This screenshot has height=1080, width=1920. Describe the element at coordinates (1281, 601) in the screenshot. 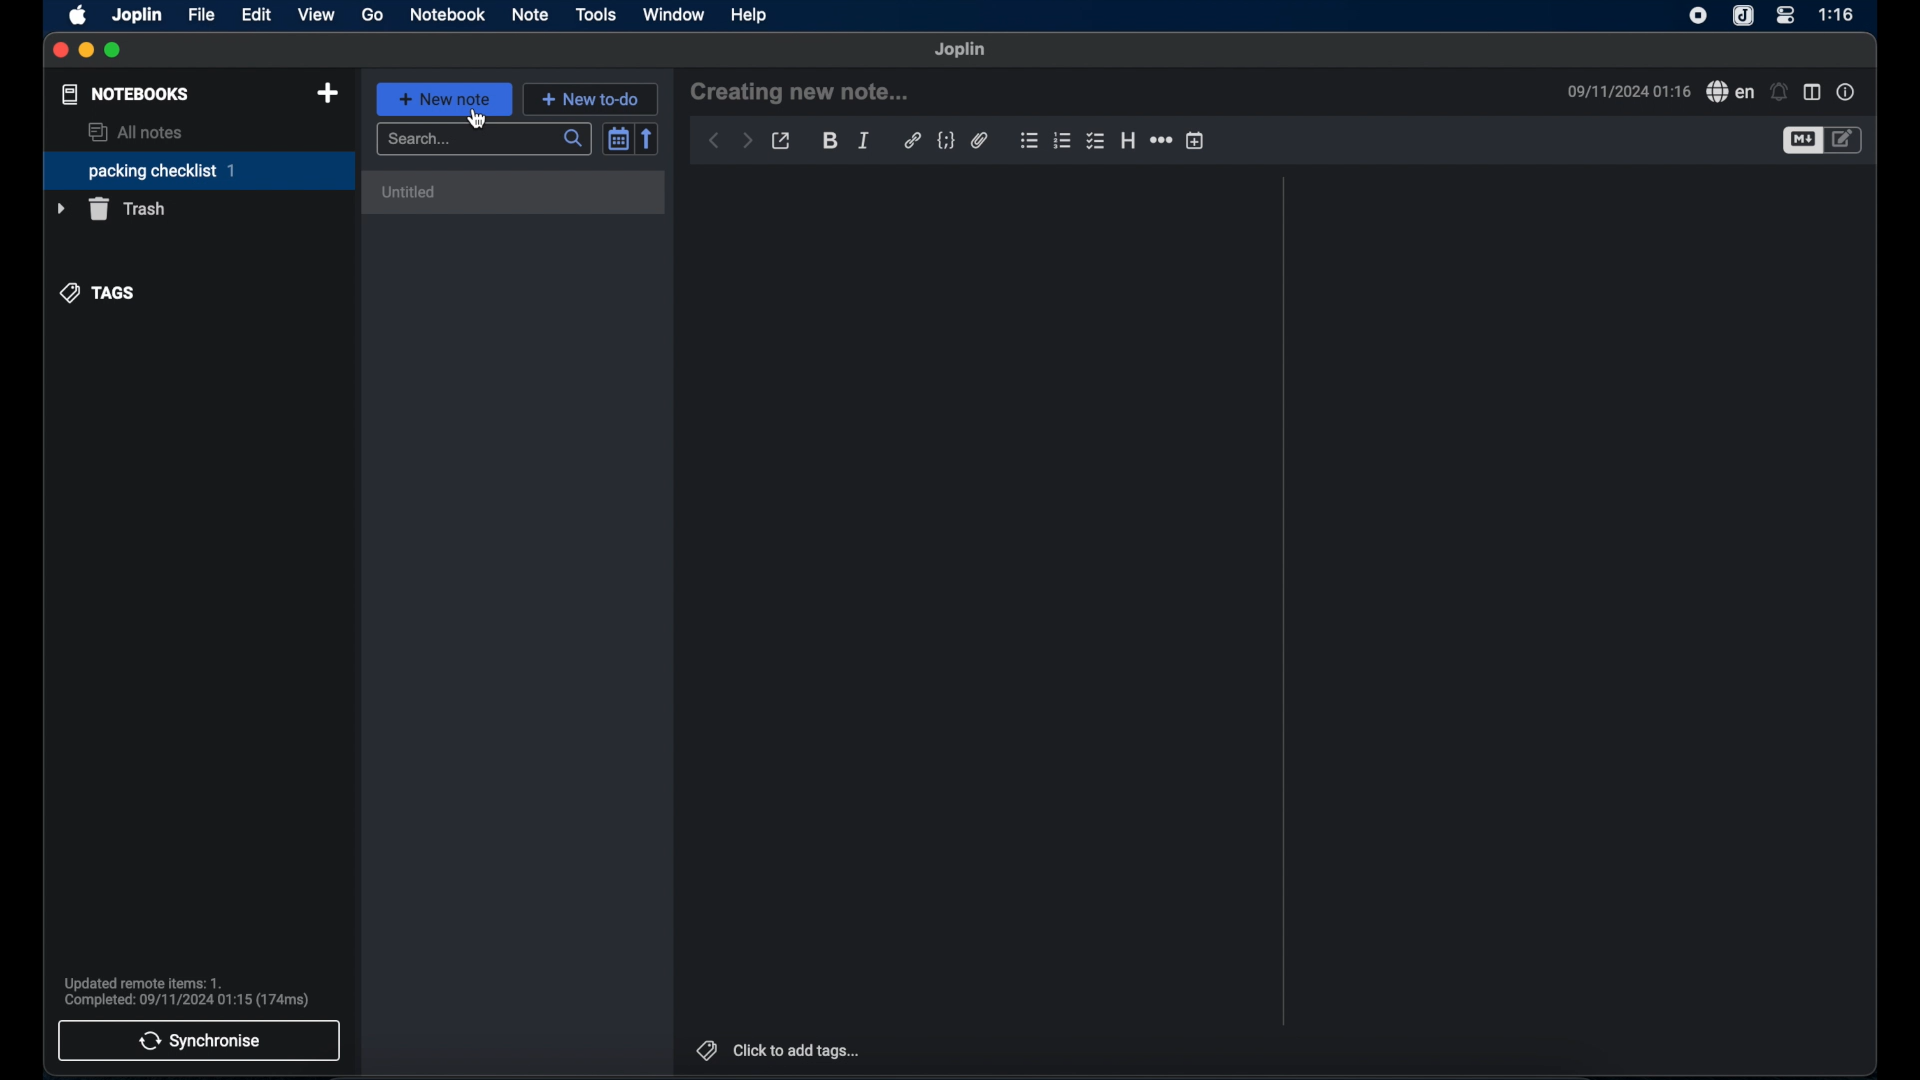

I see `divider` at that location.